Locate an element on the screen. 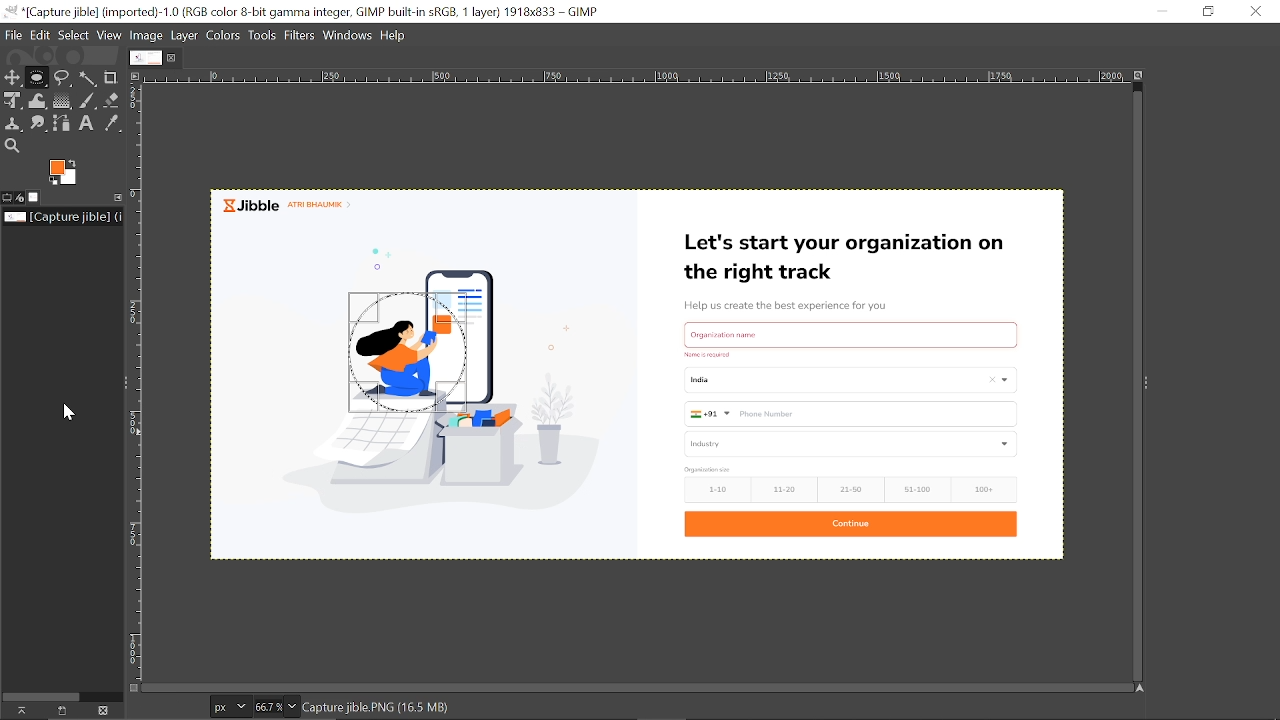 This screenshot has height=720, width=1280. Navigate the image display is located at coordinates (1138, 688).